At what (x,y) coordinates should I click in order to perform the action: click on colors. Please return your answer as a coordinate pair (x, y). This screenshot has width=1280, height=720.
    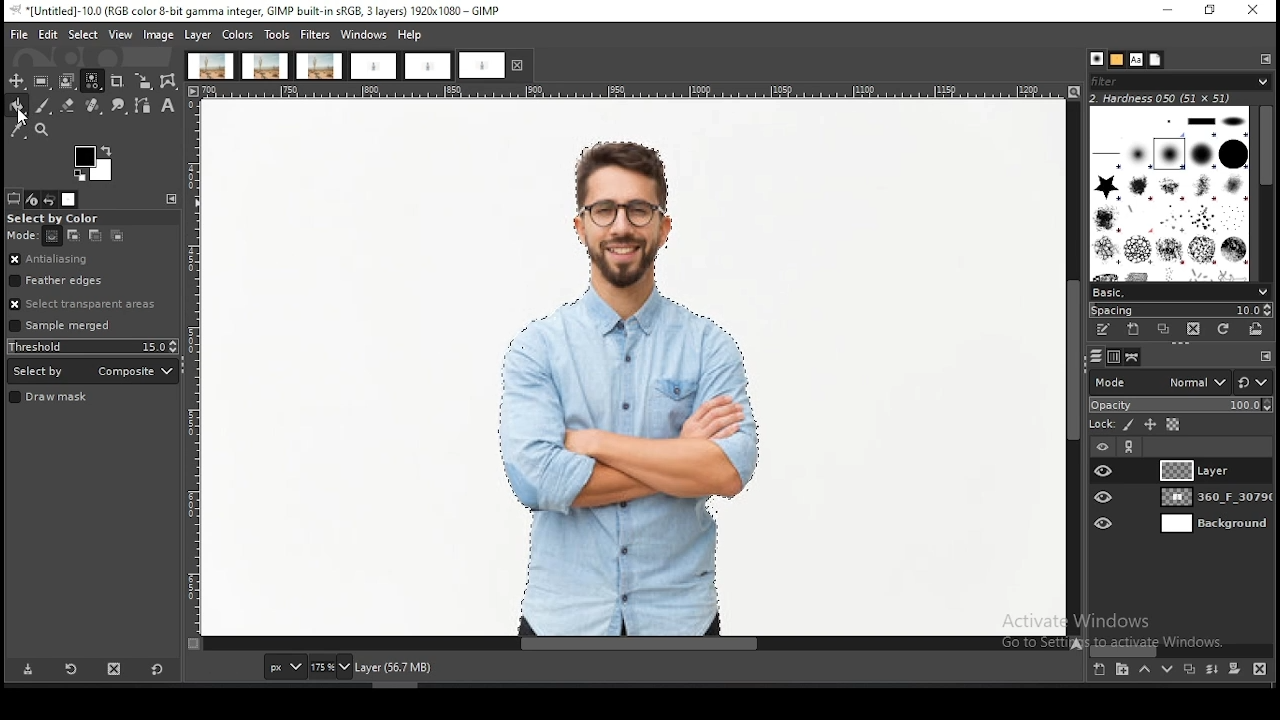
    Looking at the image, I should click on (95, 164).